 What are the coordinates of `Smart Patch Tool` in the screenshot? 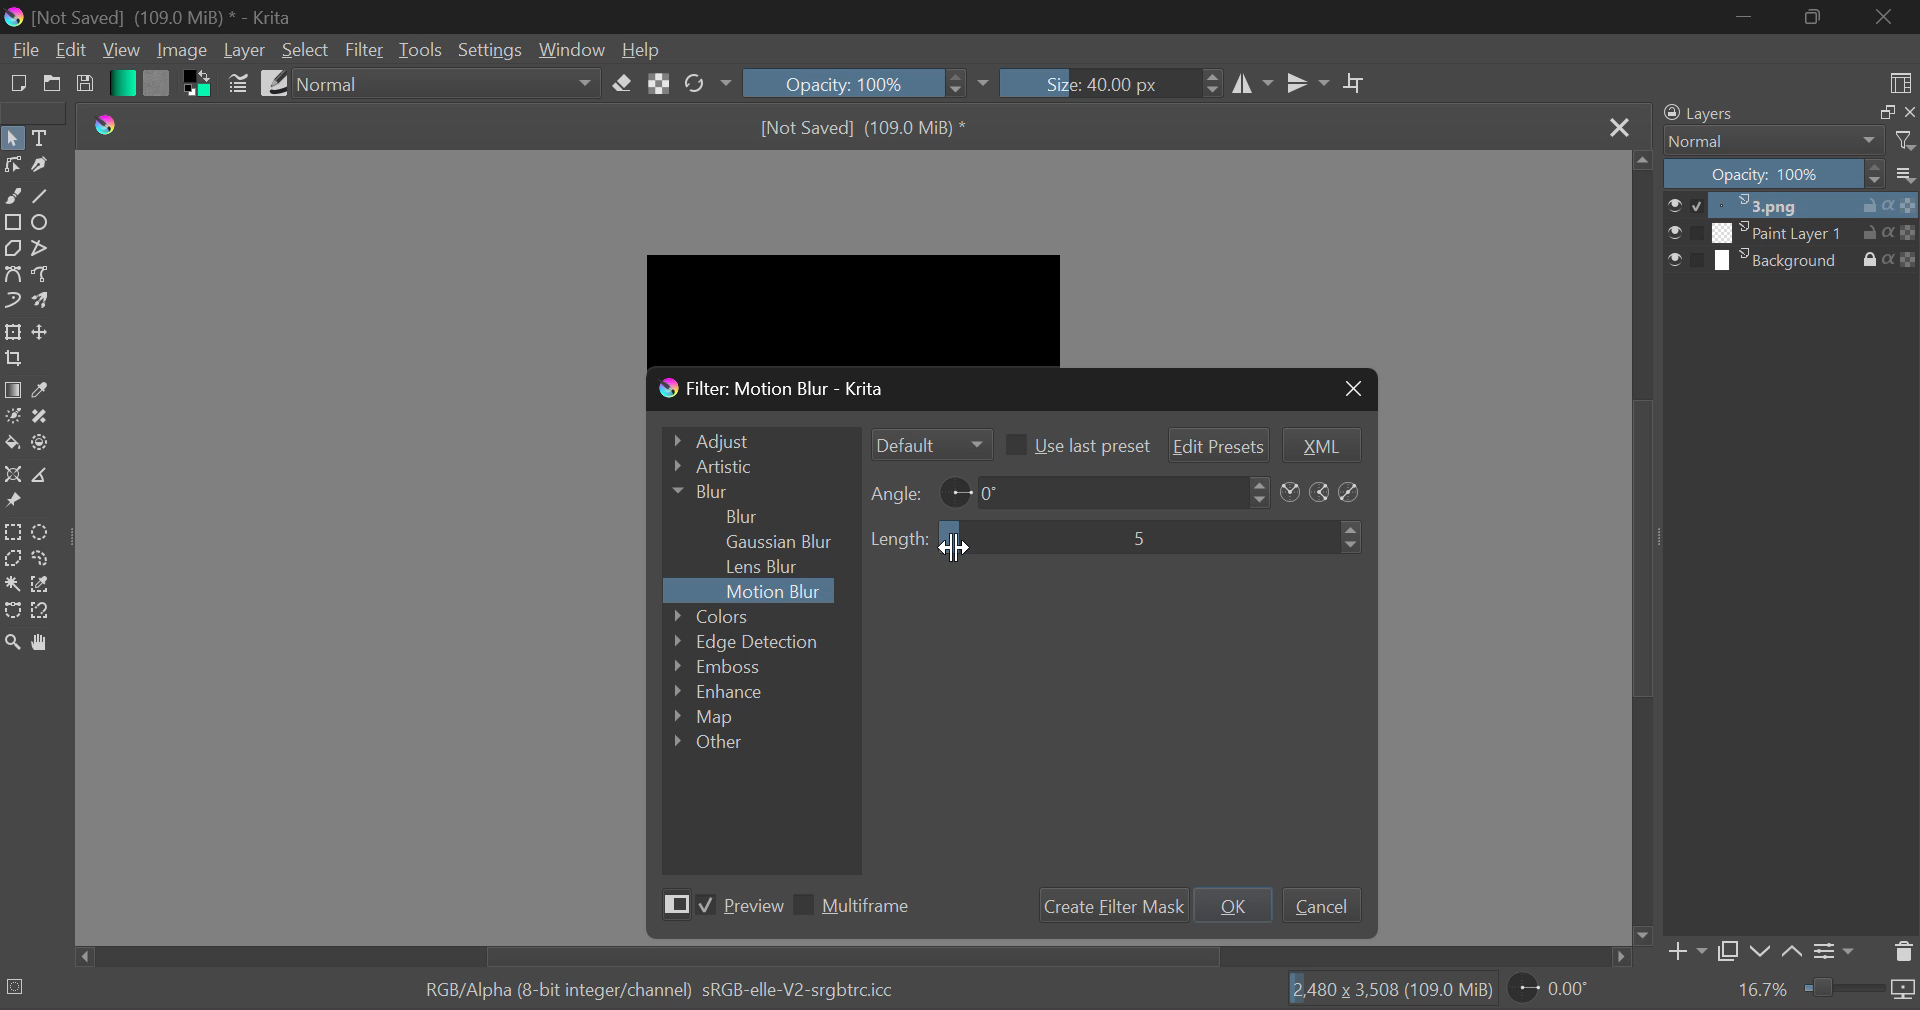 It's located at (38, 419).